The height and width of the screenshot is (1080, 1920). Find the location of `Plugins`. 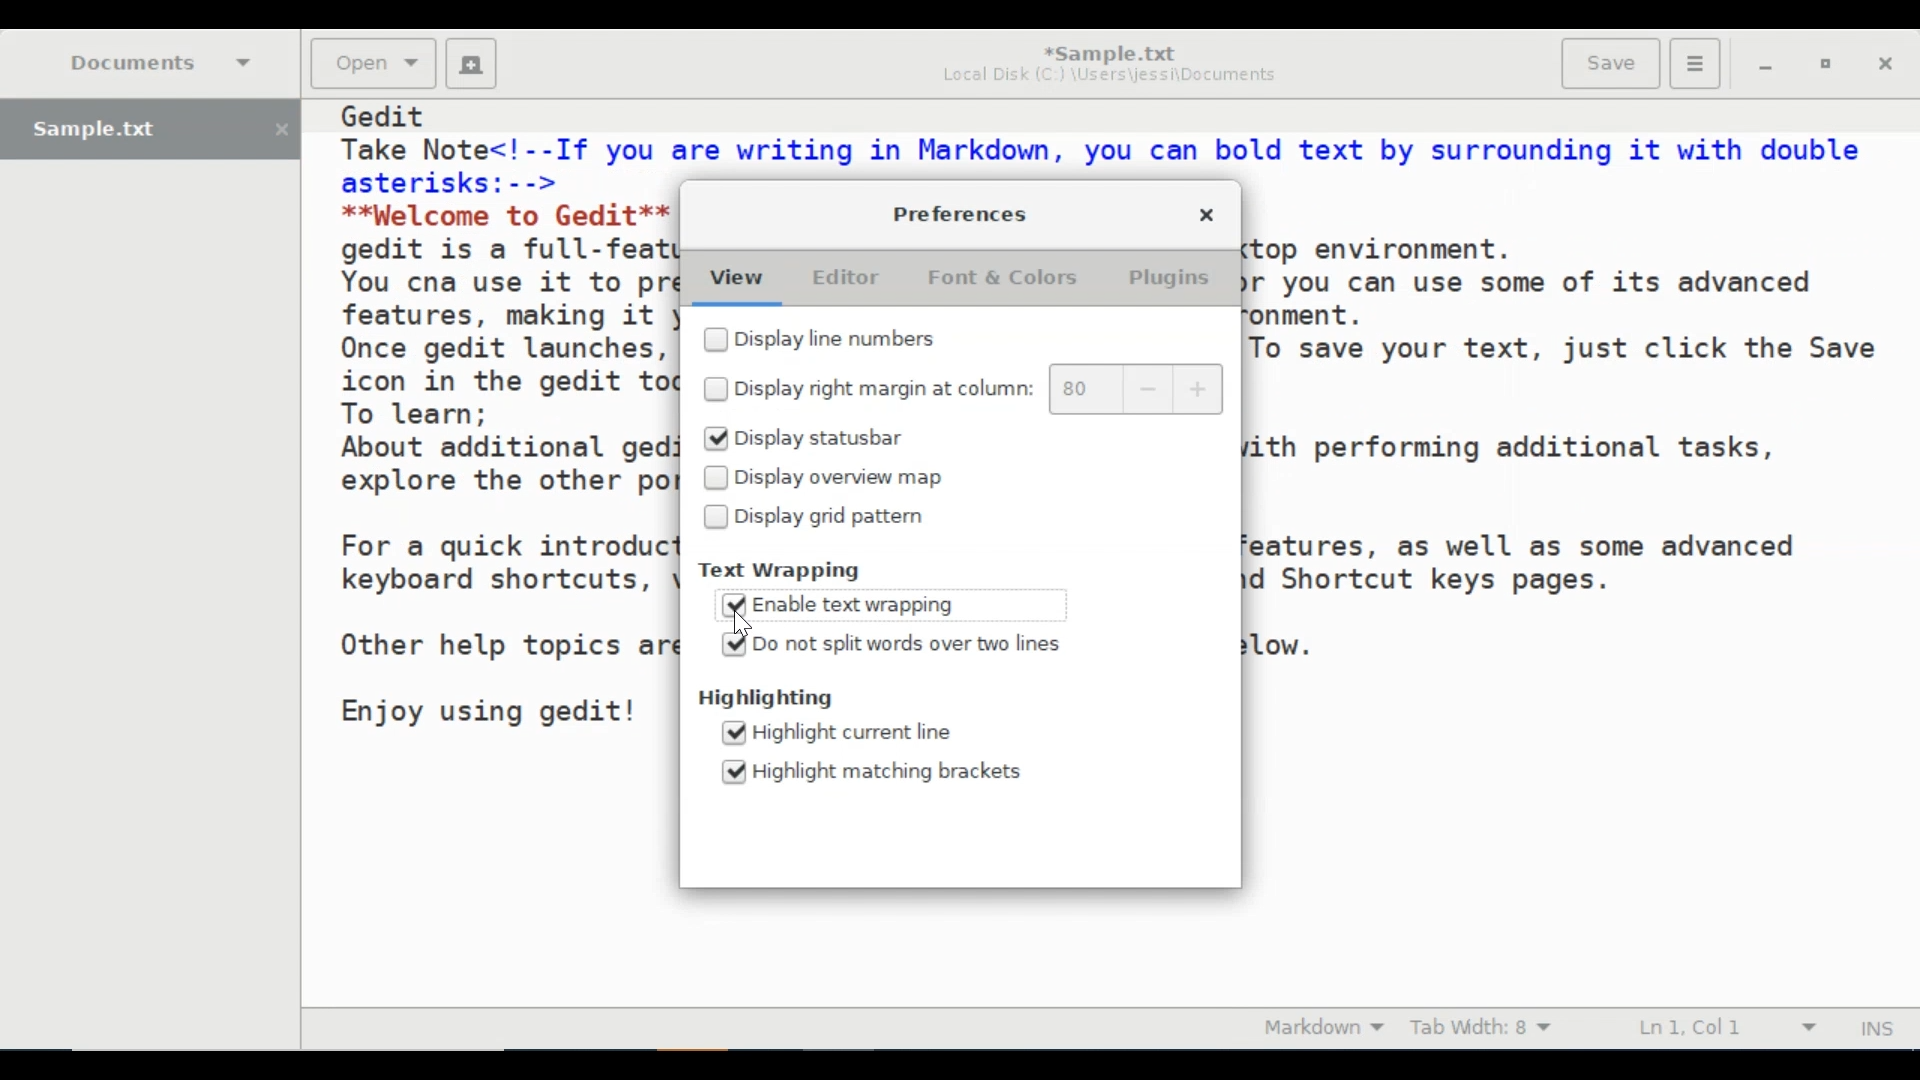

Plugins is located at coordinates (1167, 278).